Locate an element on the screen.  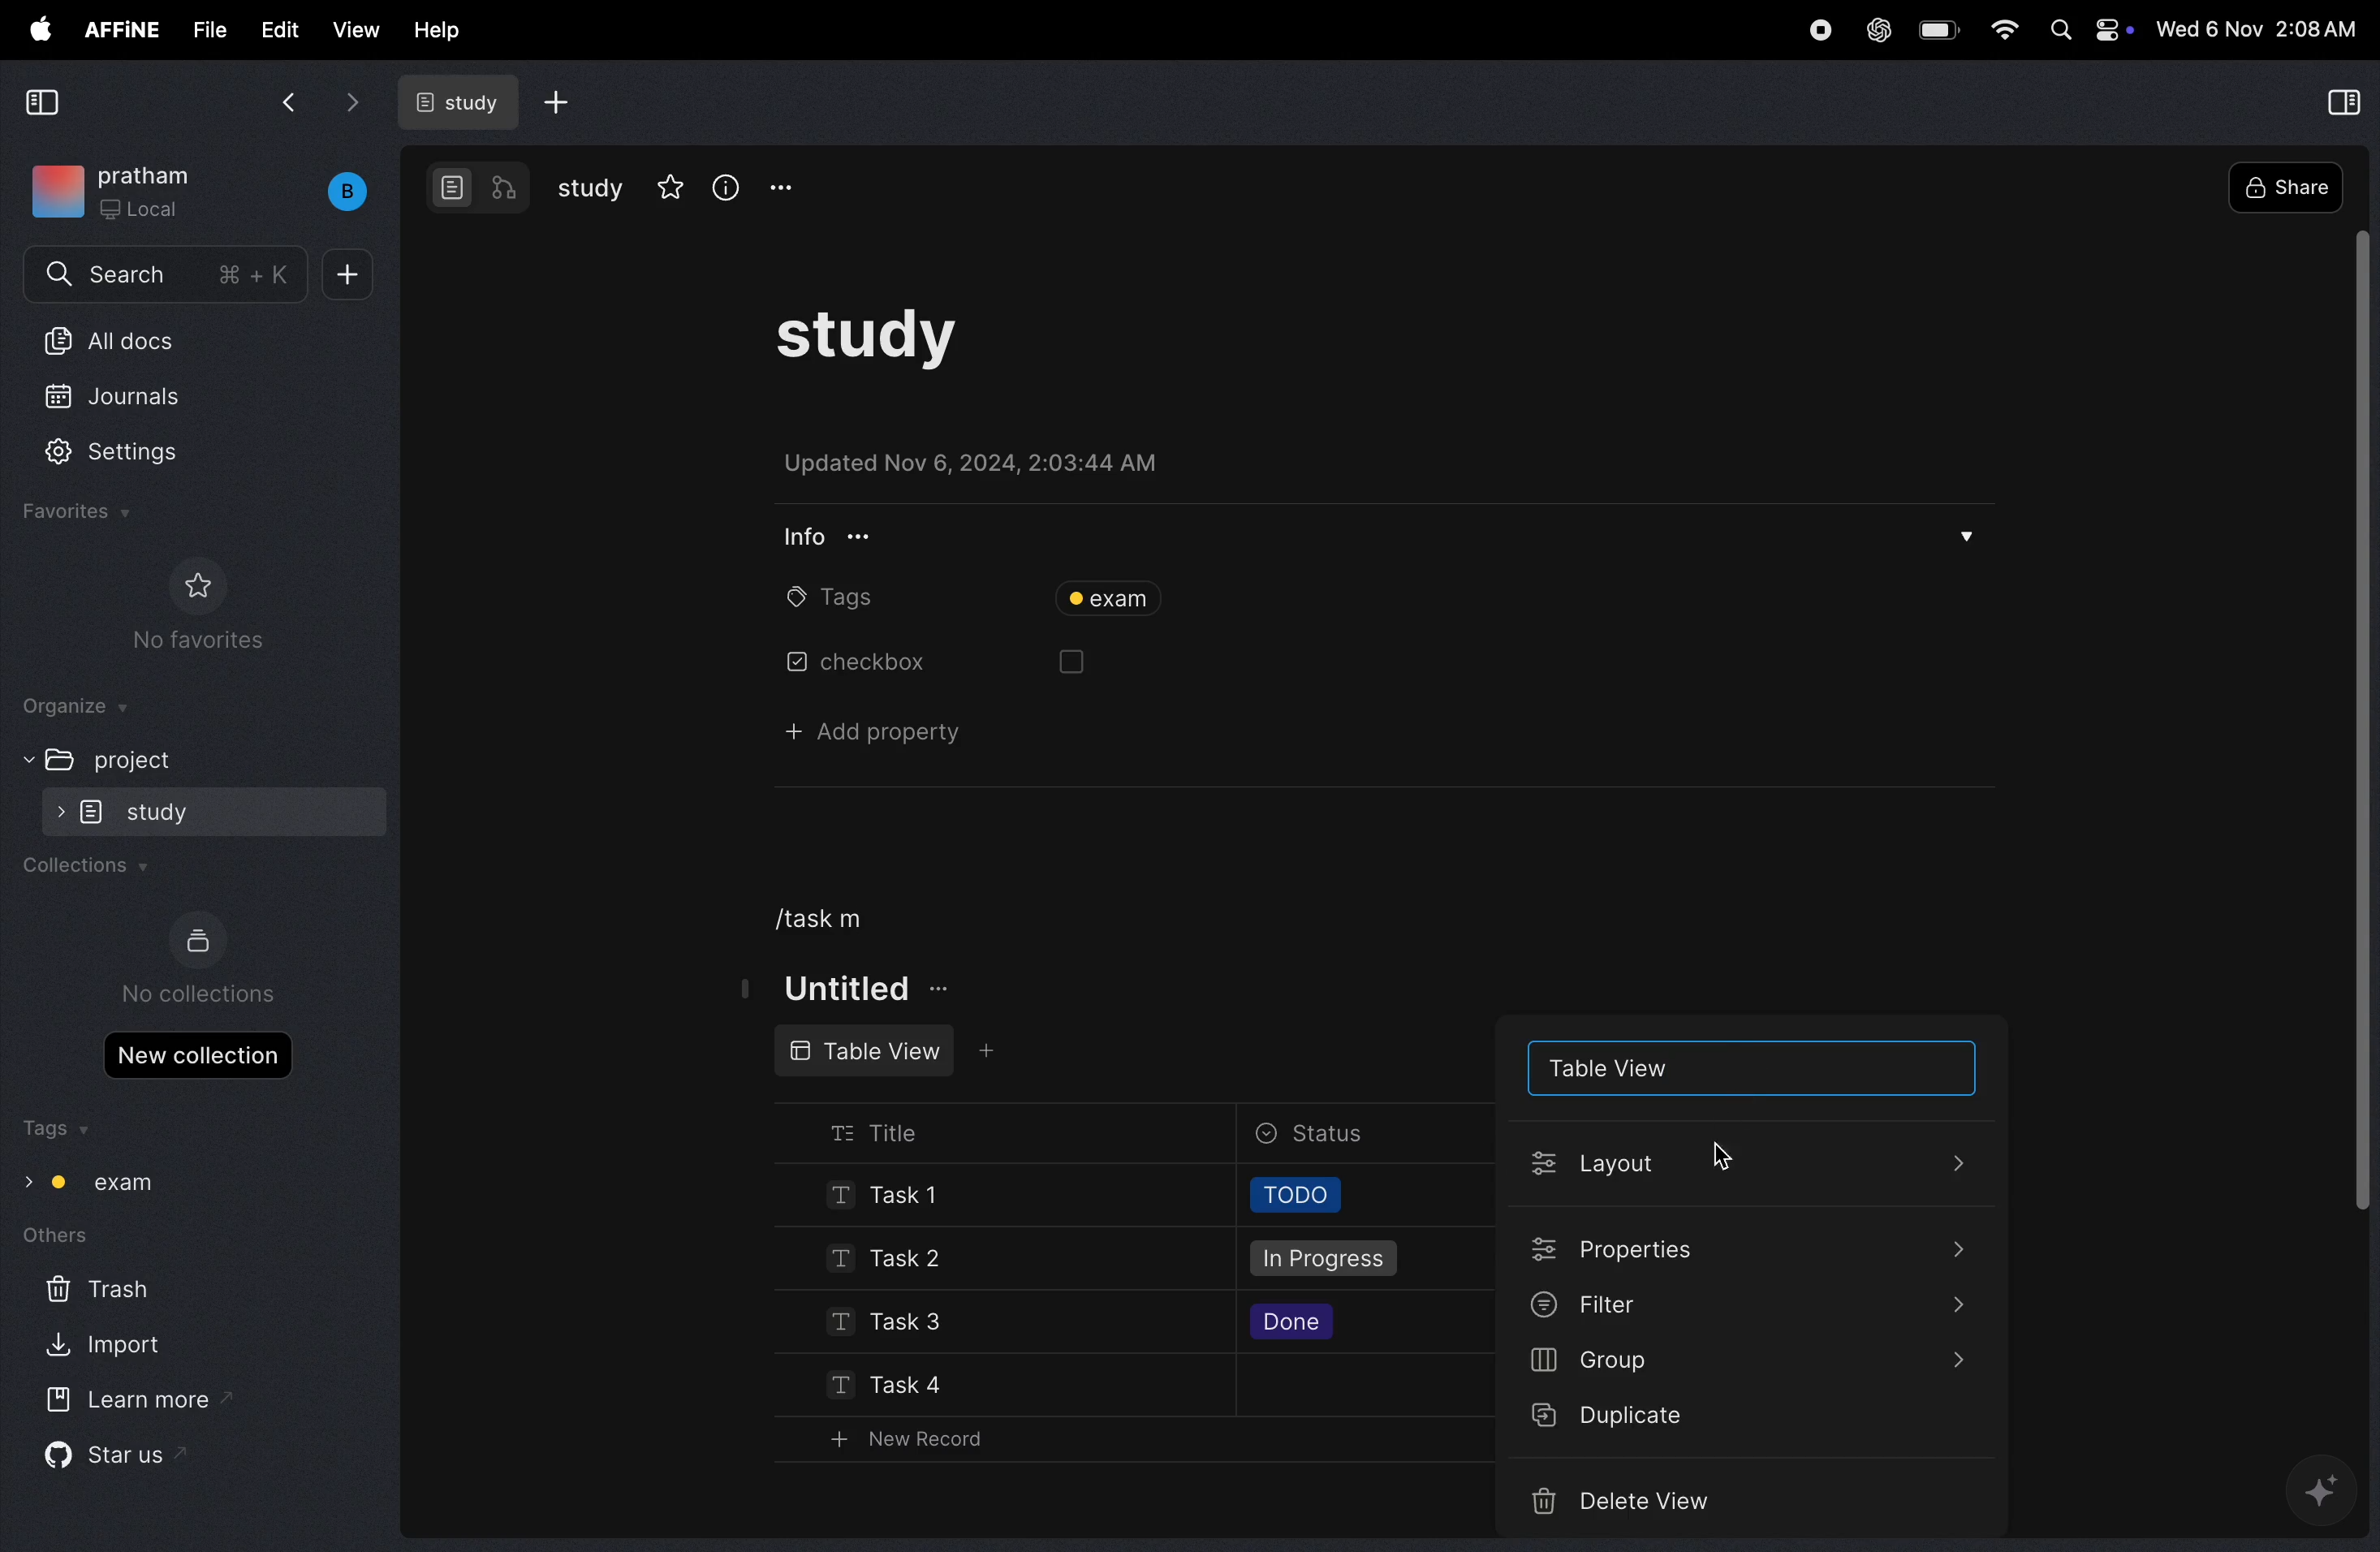
status is located at coordinates (1324, 1136).